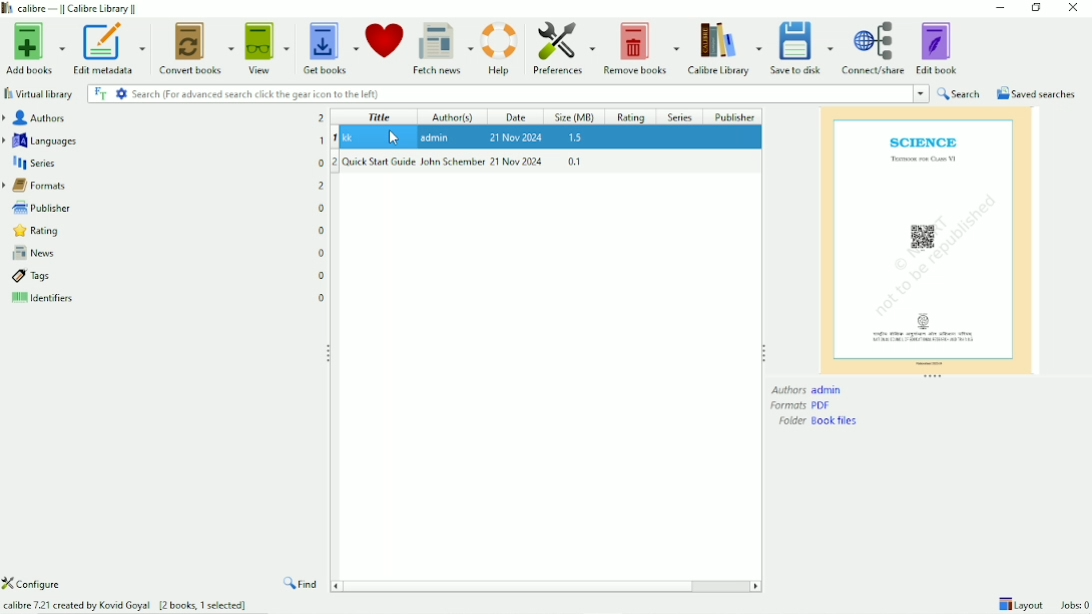 Image resolution: width=1092 pixels, height=614 pixels. I want to click on Remove books, so click(640, 47).